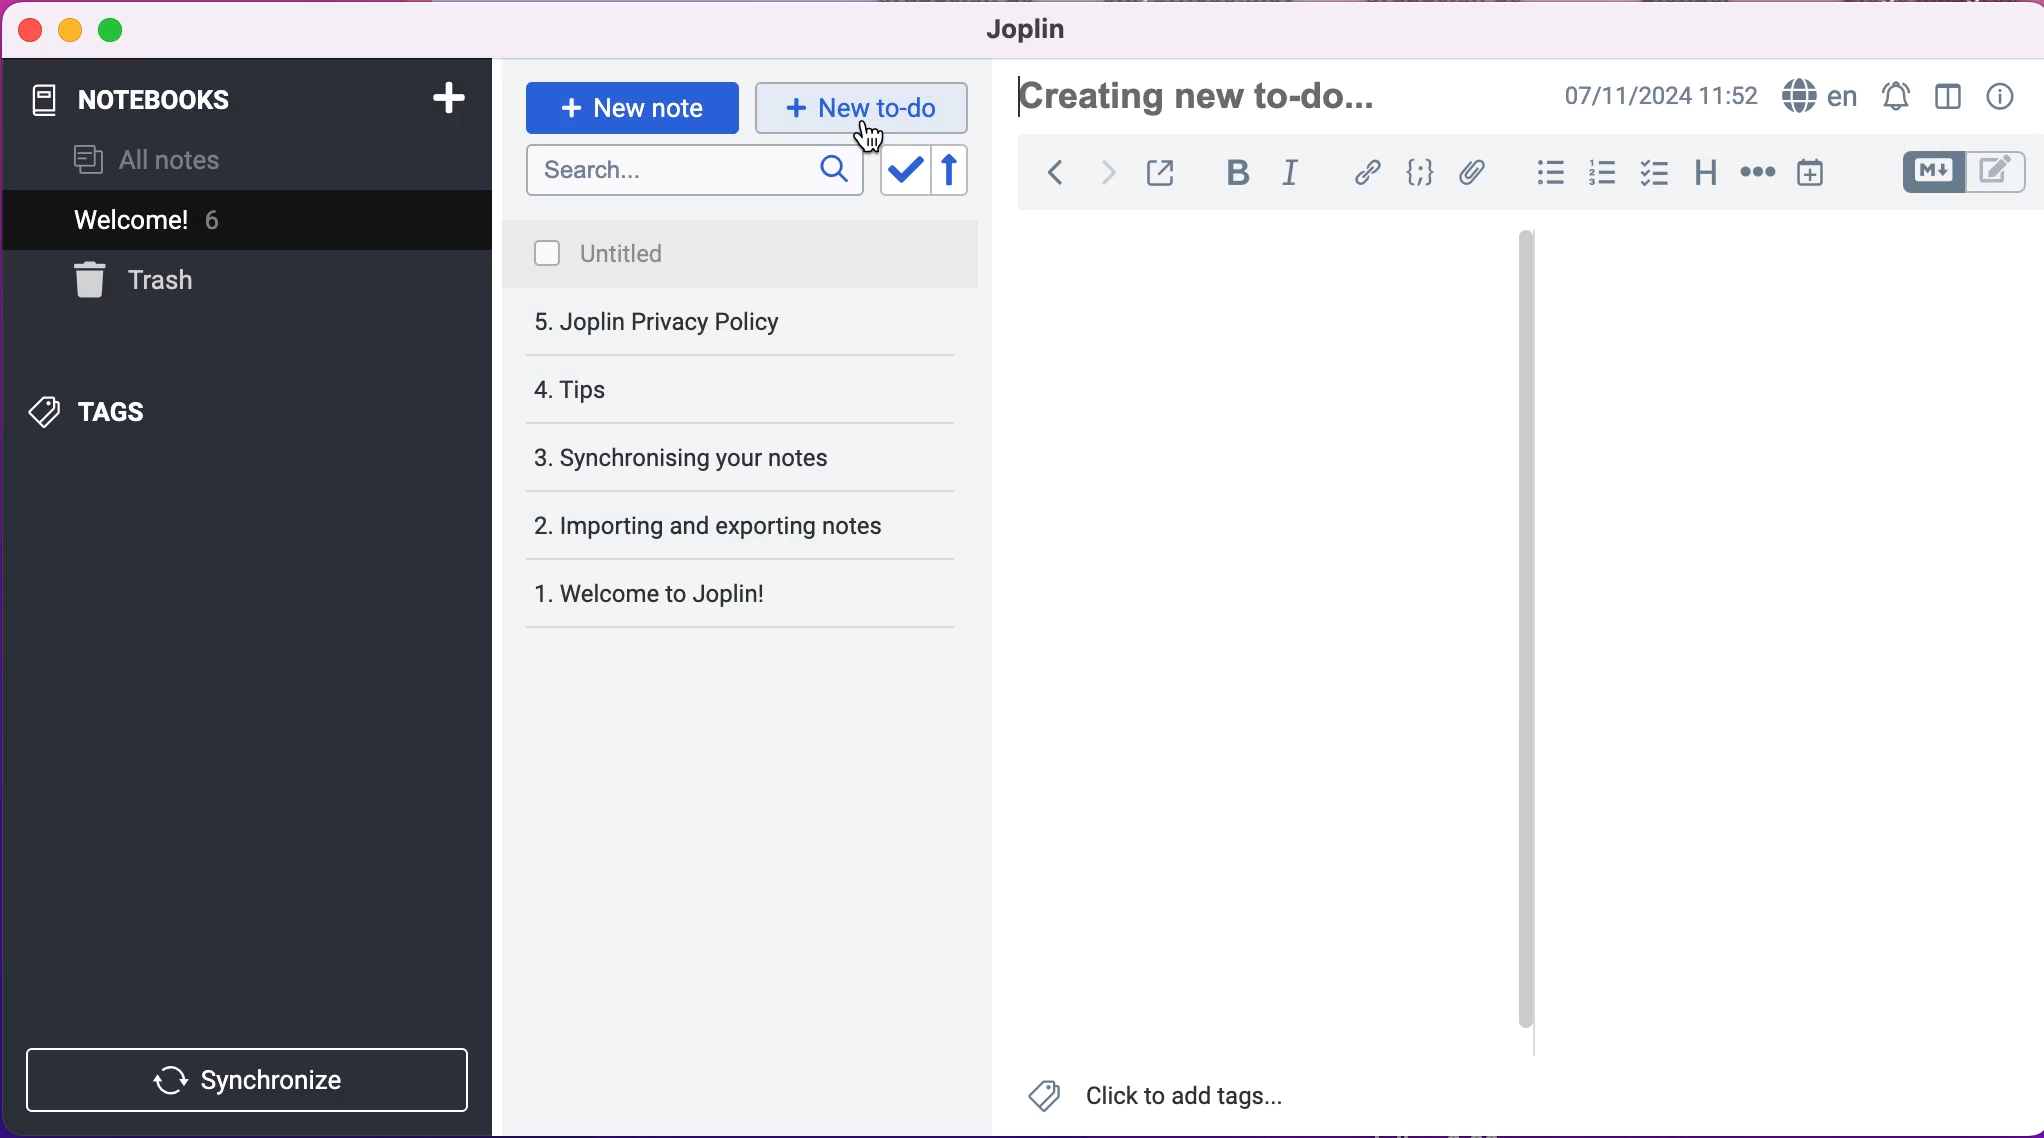 The width and height of the screenshot is (2044, 1138). What do you see at coordinates (1229, 94) in the screenshot?
I see `jolin privacy policy` at bounding box center [1229, 94].